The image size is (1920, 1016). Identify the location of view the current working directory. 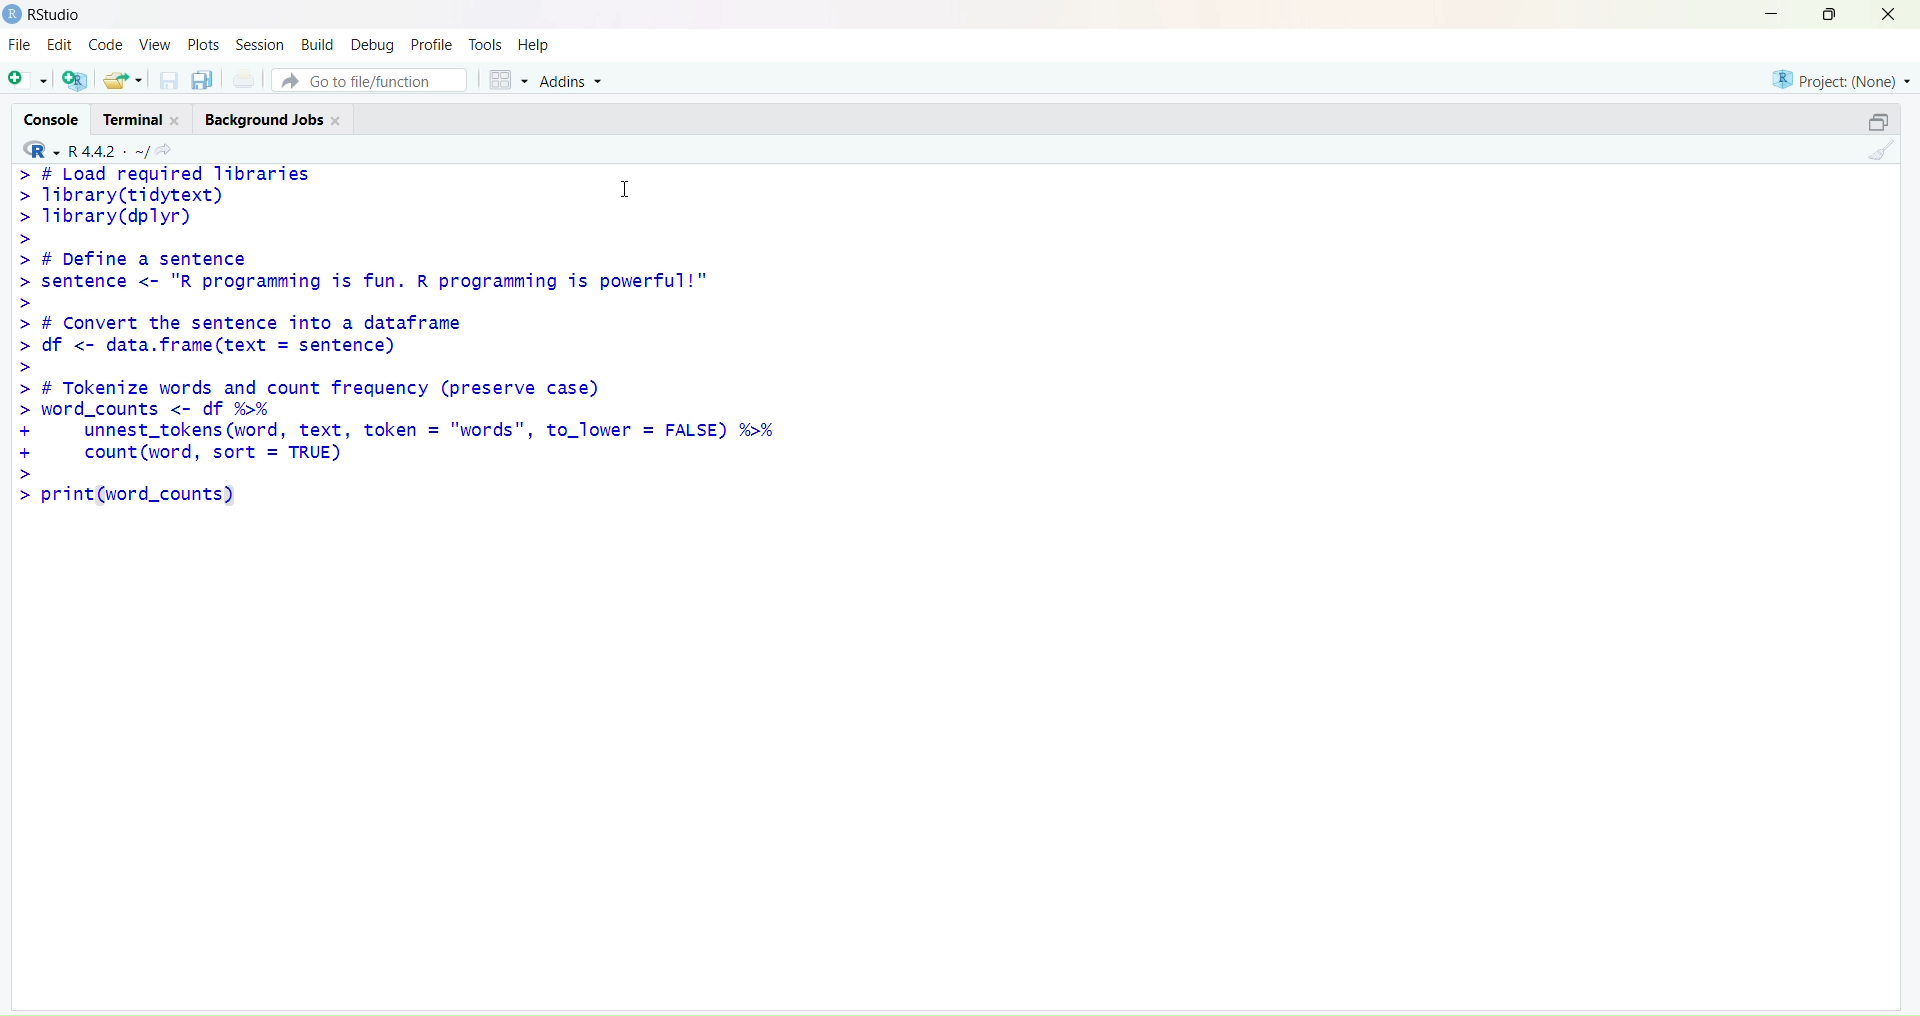
(165, 152).